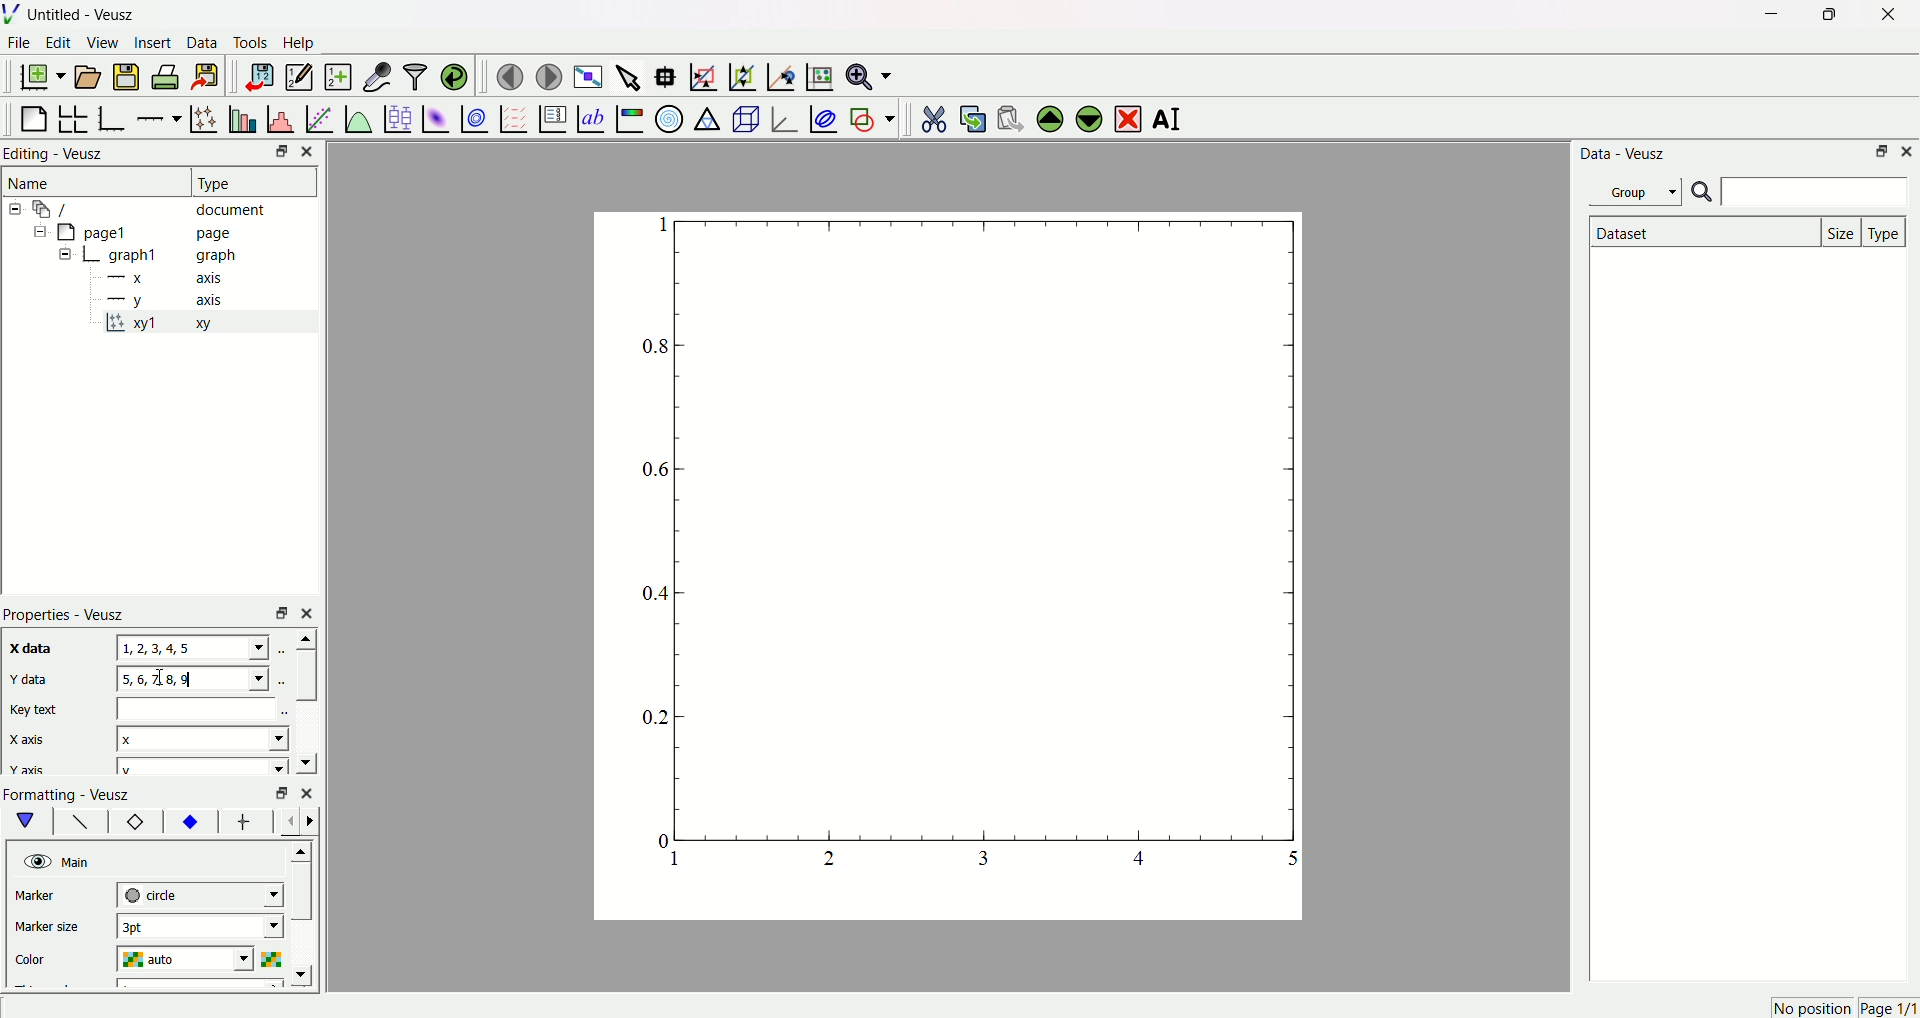 The height and width of the screenshot is (1018, 1920). I want to click on Y axis, so click(29, 770).